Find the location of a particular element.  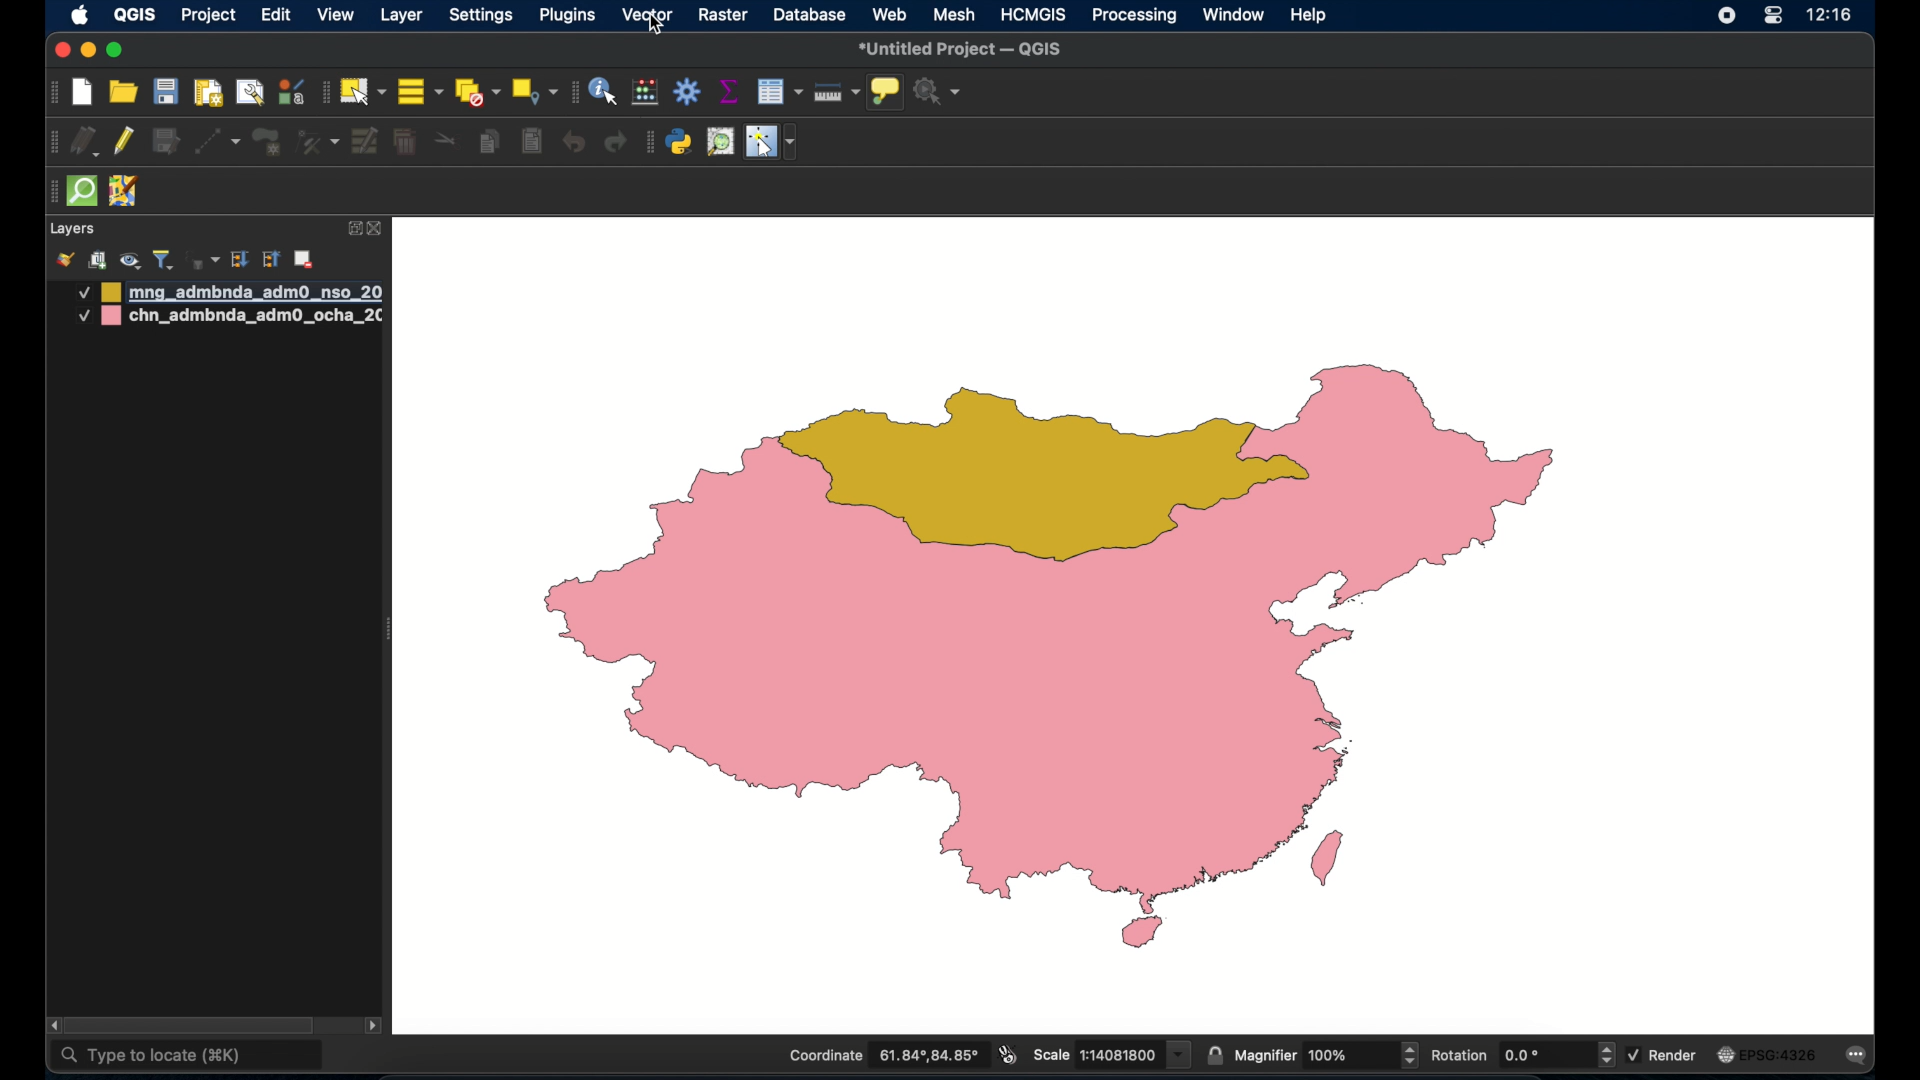

switches mouse to configurable pointer is located at coordinates (773, 142).